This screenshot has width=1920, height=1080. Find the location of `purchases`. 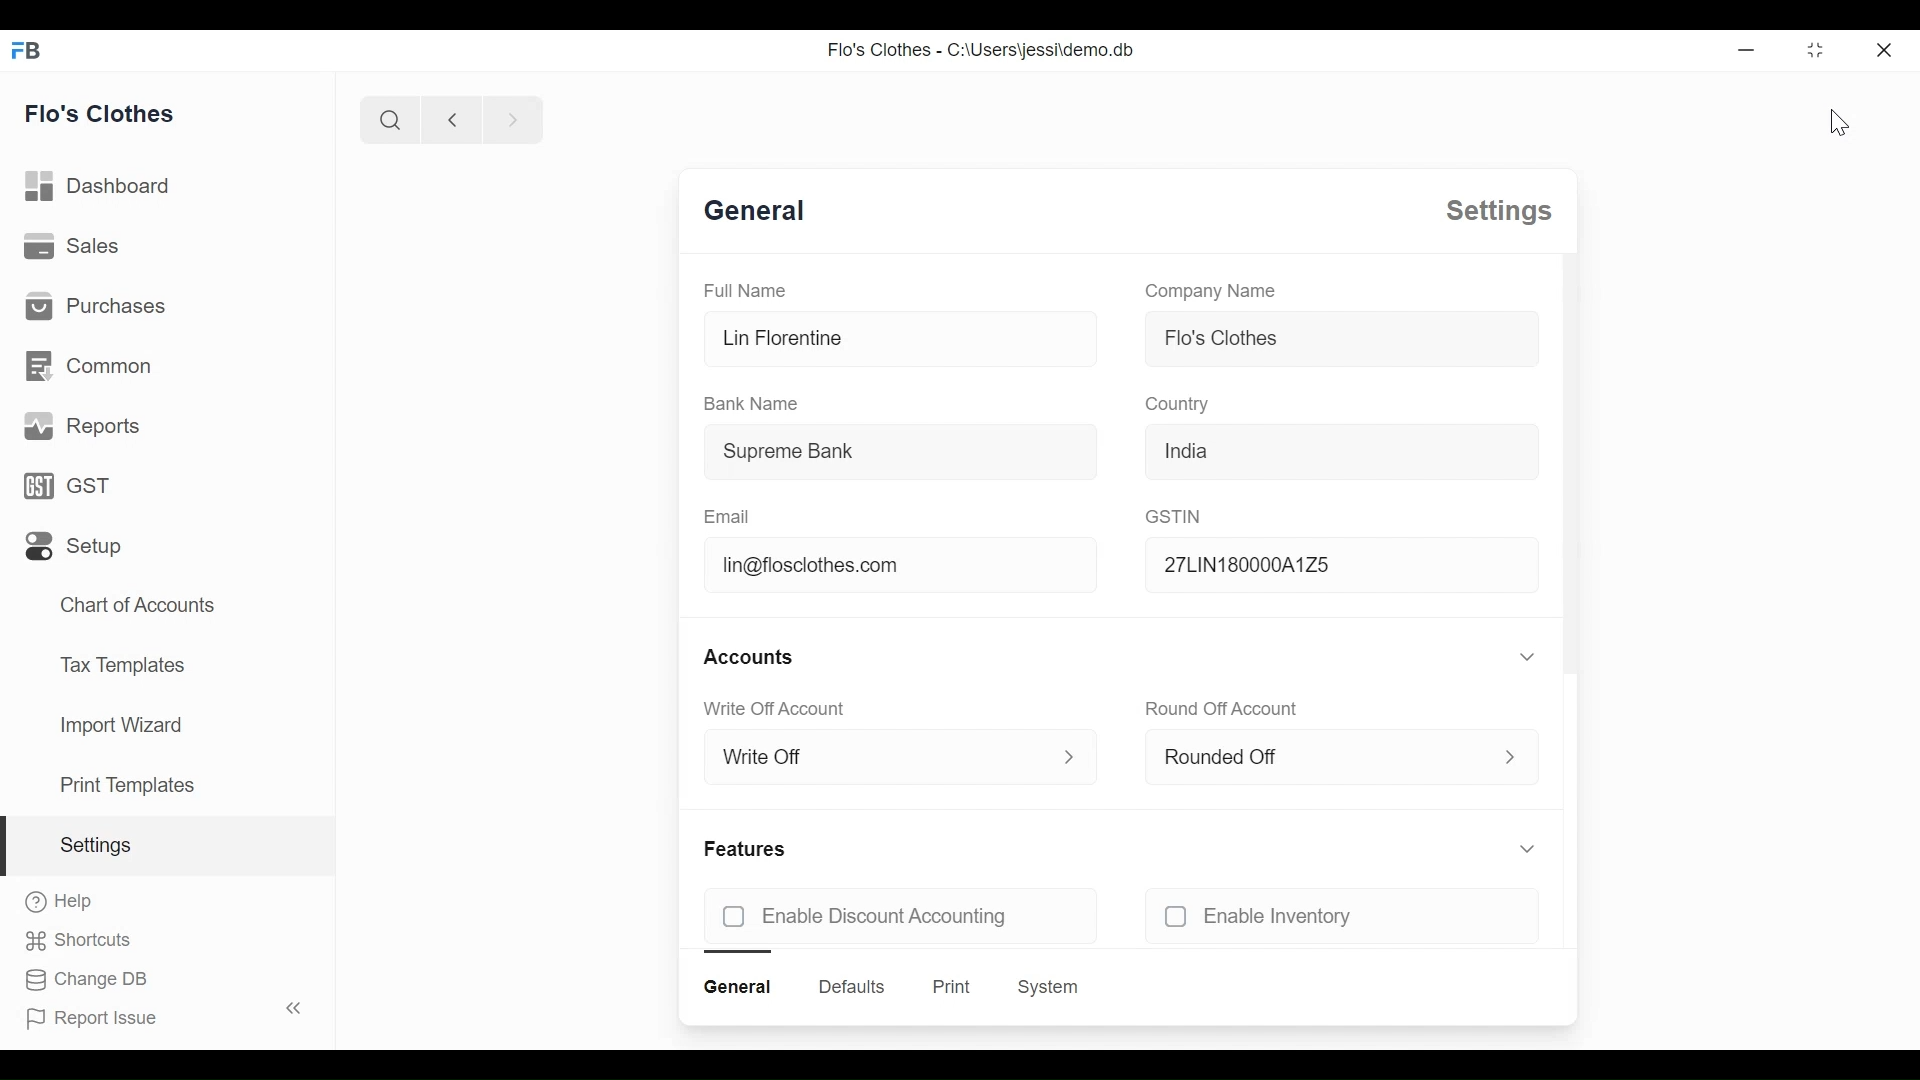

purchases is located at coordinates (94, 305).